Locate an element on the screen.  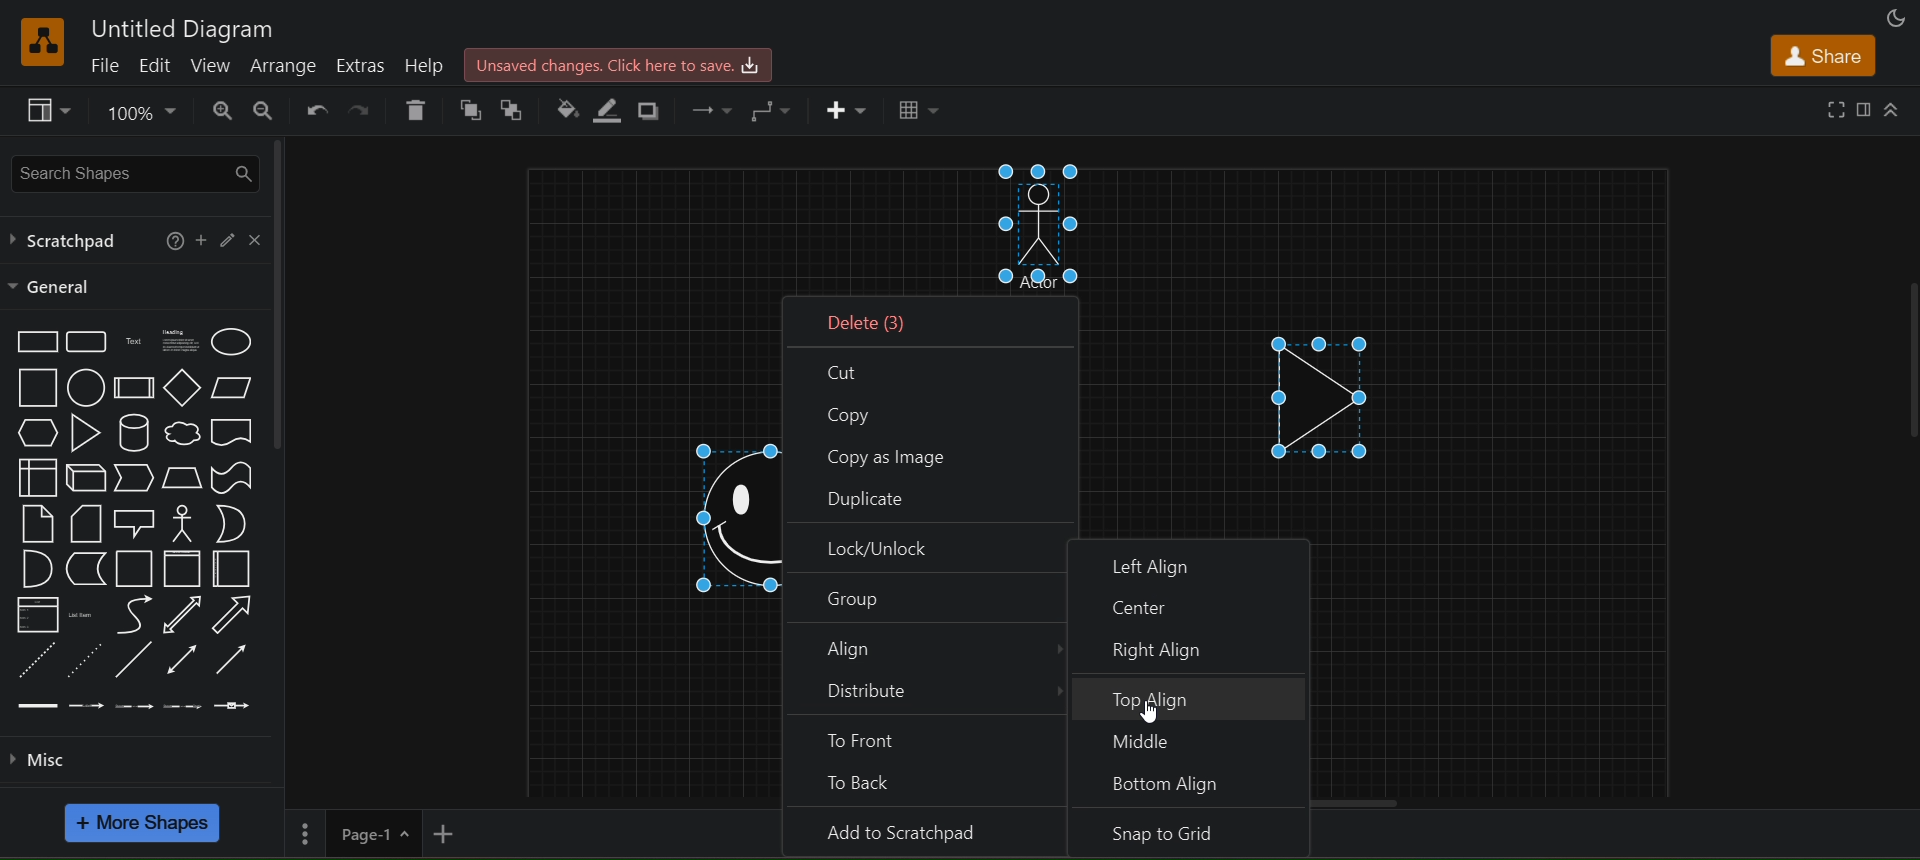
dotted line is located at coordinates (85, 661).